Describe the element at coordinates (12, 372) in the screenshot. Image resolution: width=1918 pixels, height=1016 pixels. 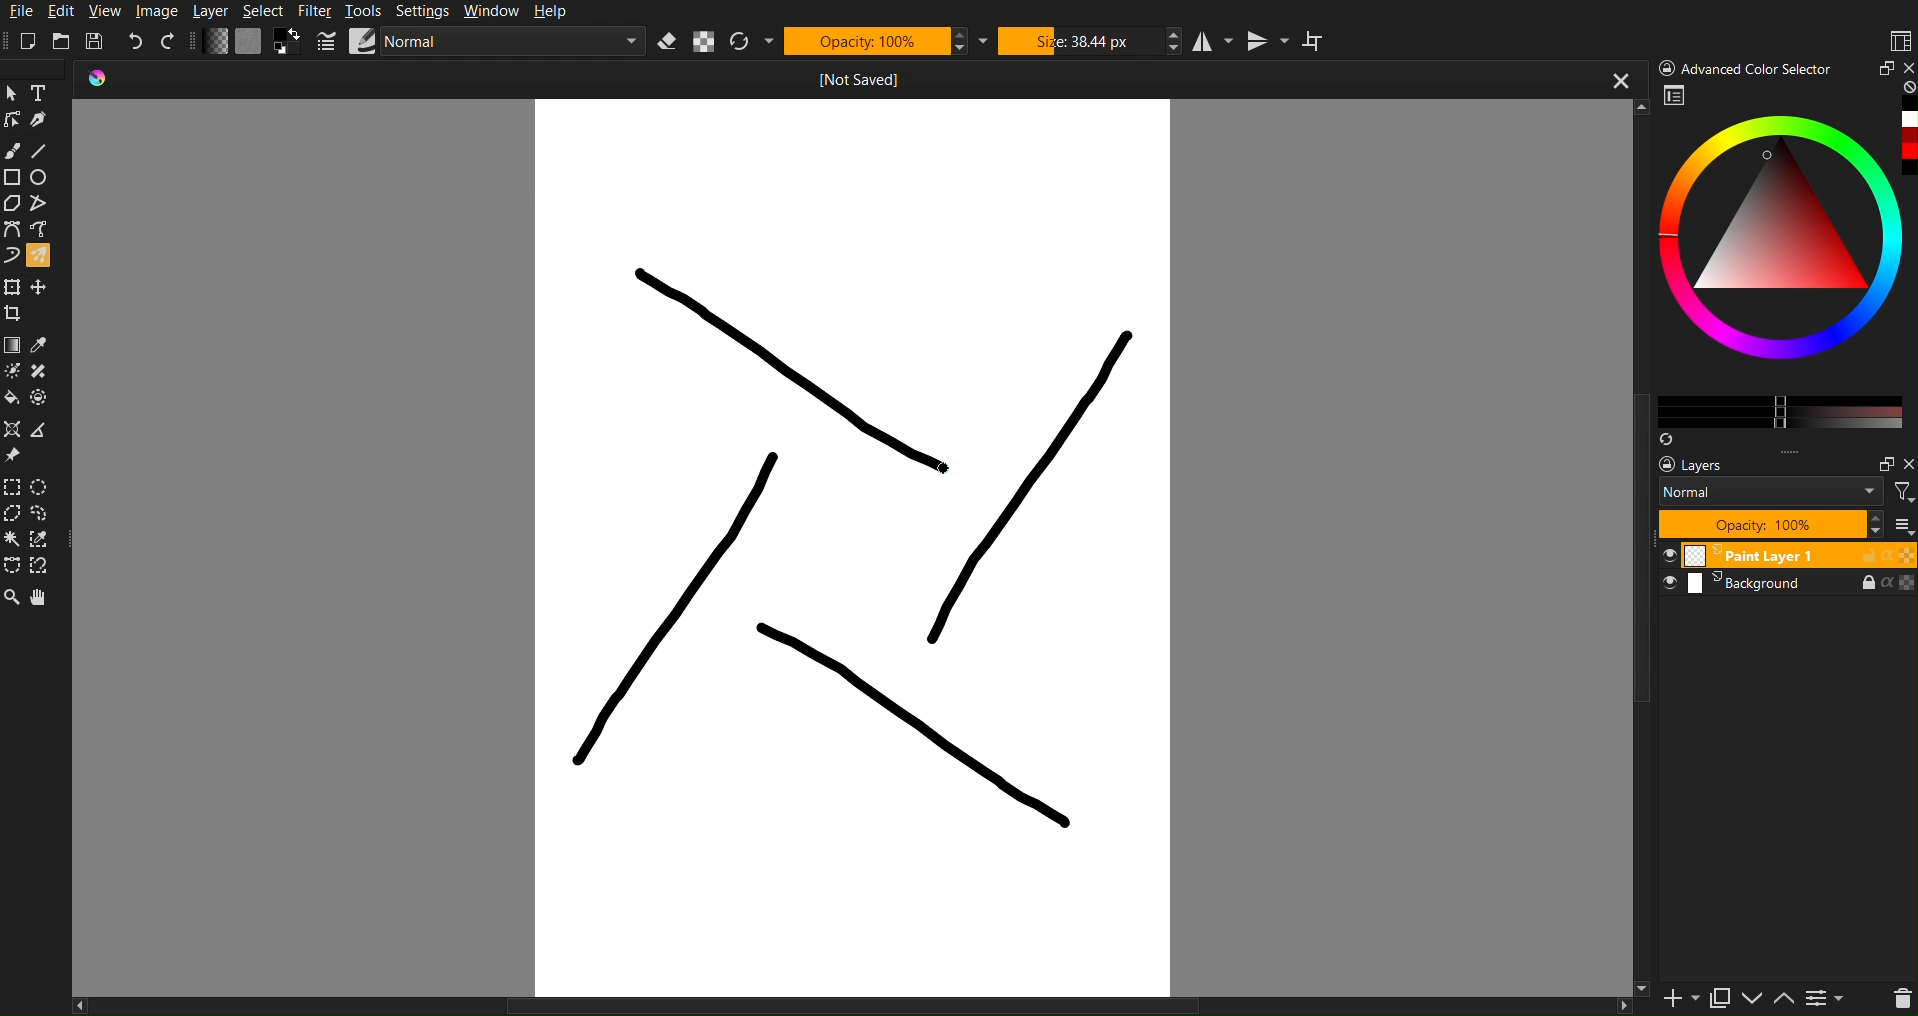
I see `Colorise Mask` at that location.